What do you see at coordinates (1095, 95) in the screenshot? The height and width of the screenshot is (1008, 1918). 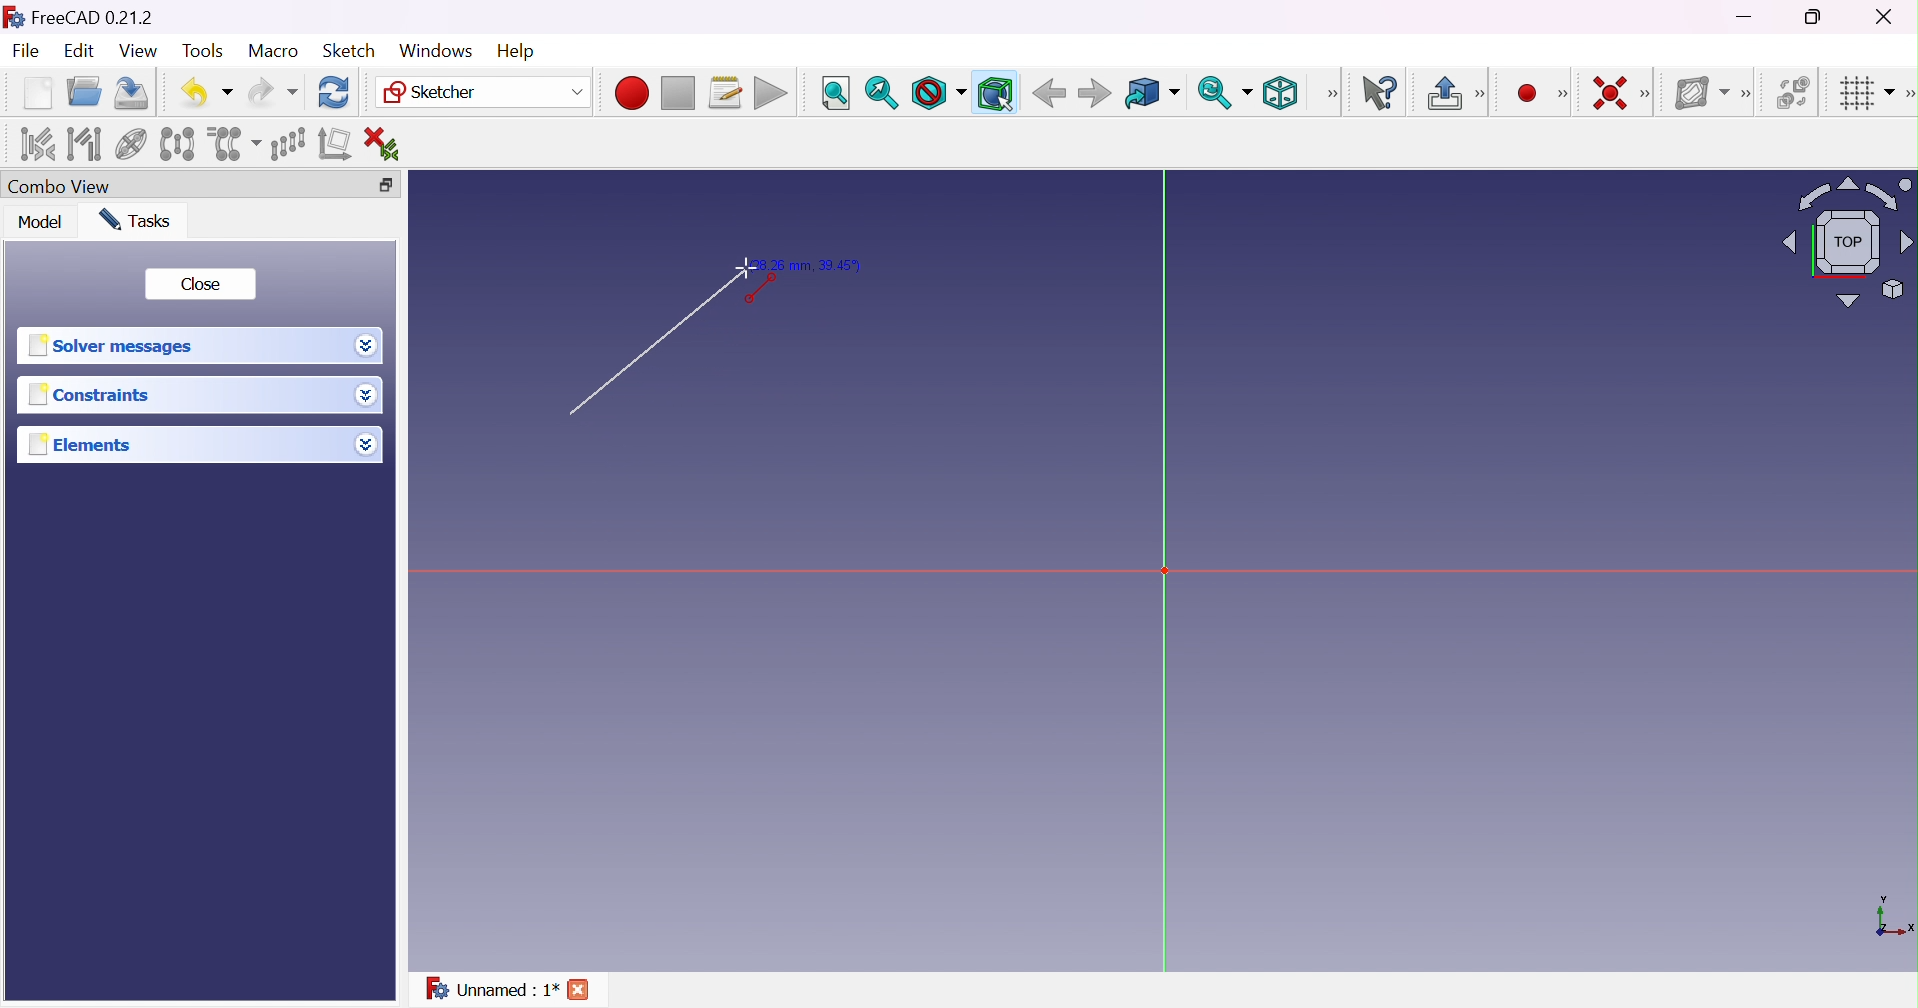 I see `Forward` at bounding box center [1095, 95].